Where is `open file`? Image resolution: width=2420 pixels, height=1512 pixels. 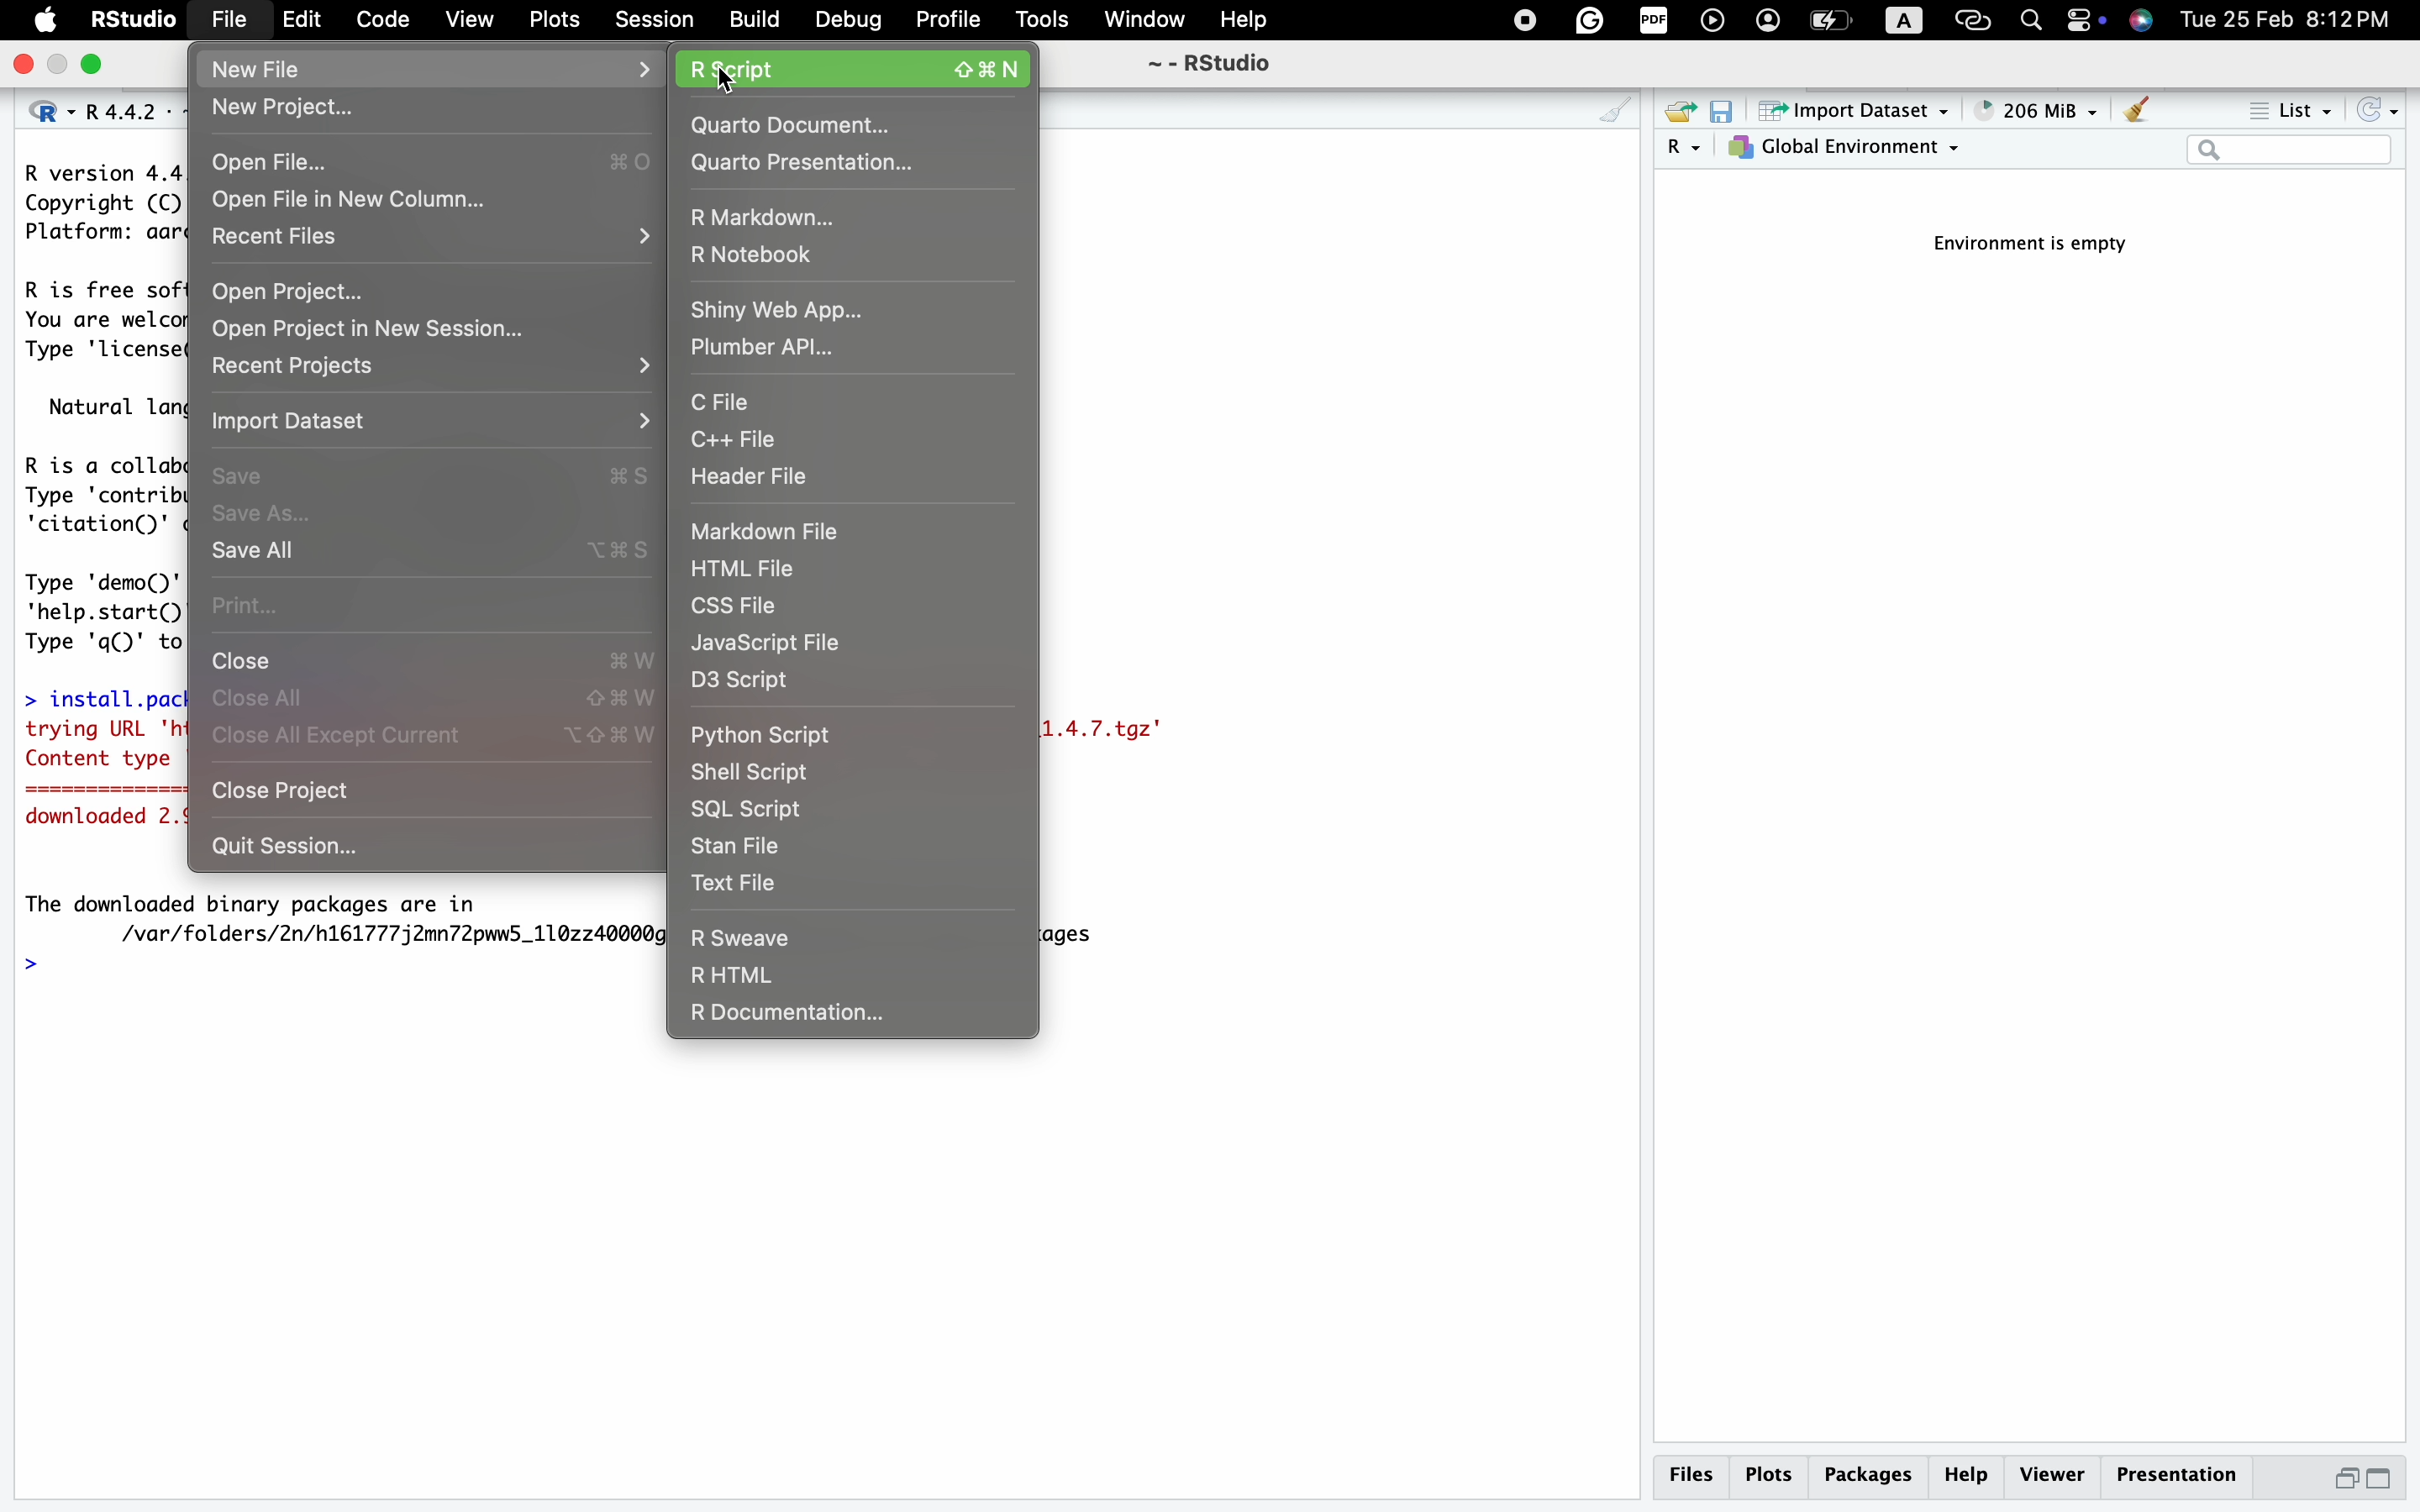
open file is located at coordinates (430, 158).